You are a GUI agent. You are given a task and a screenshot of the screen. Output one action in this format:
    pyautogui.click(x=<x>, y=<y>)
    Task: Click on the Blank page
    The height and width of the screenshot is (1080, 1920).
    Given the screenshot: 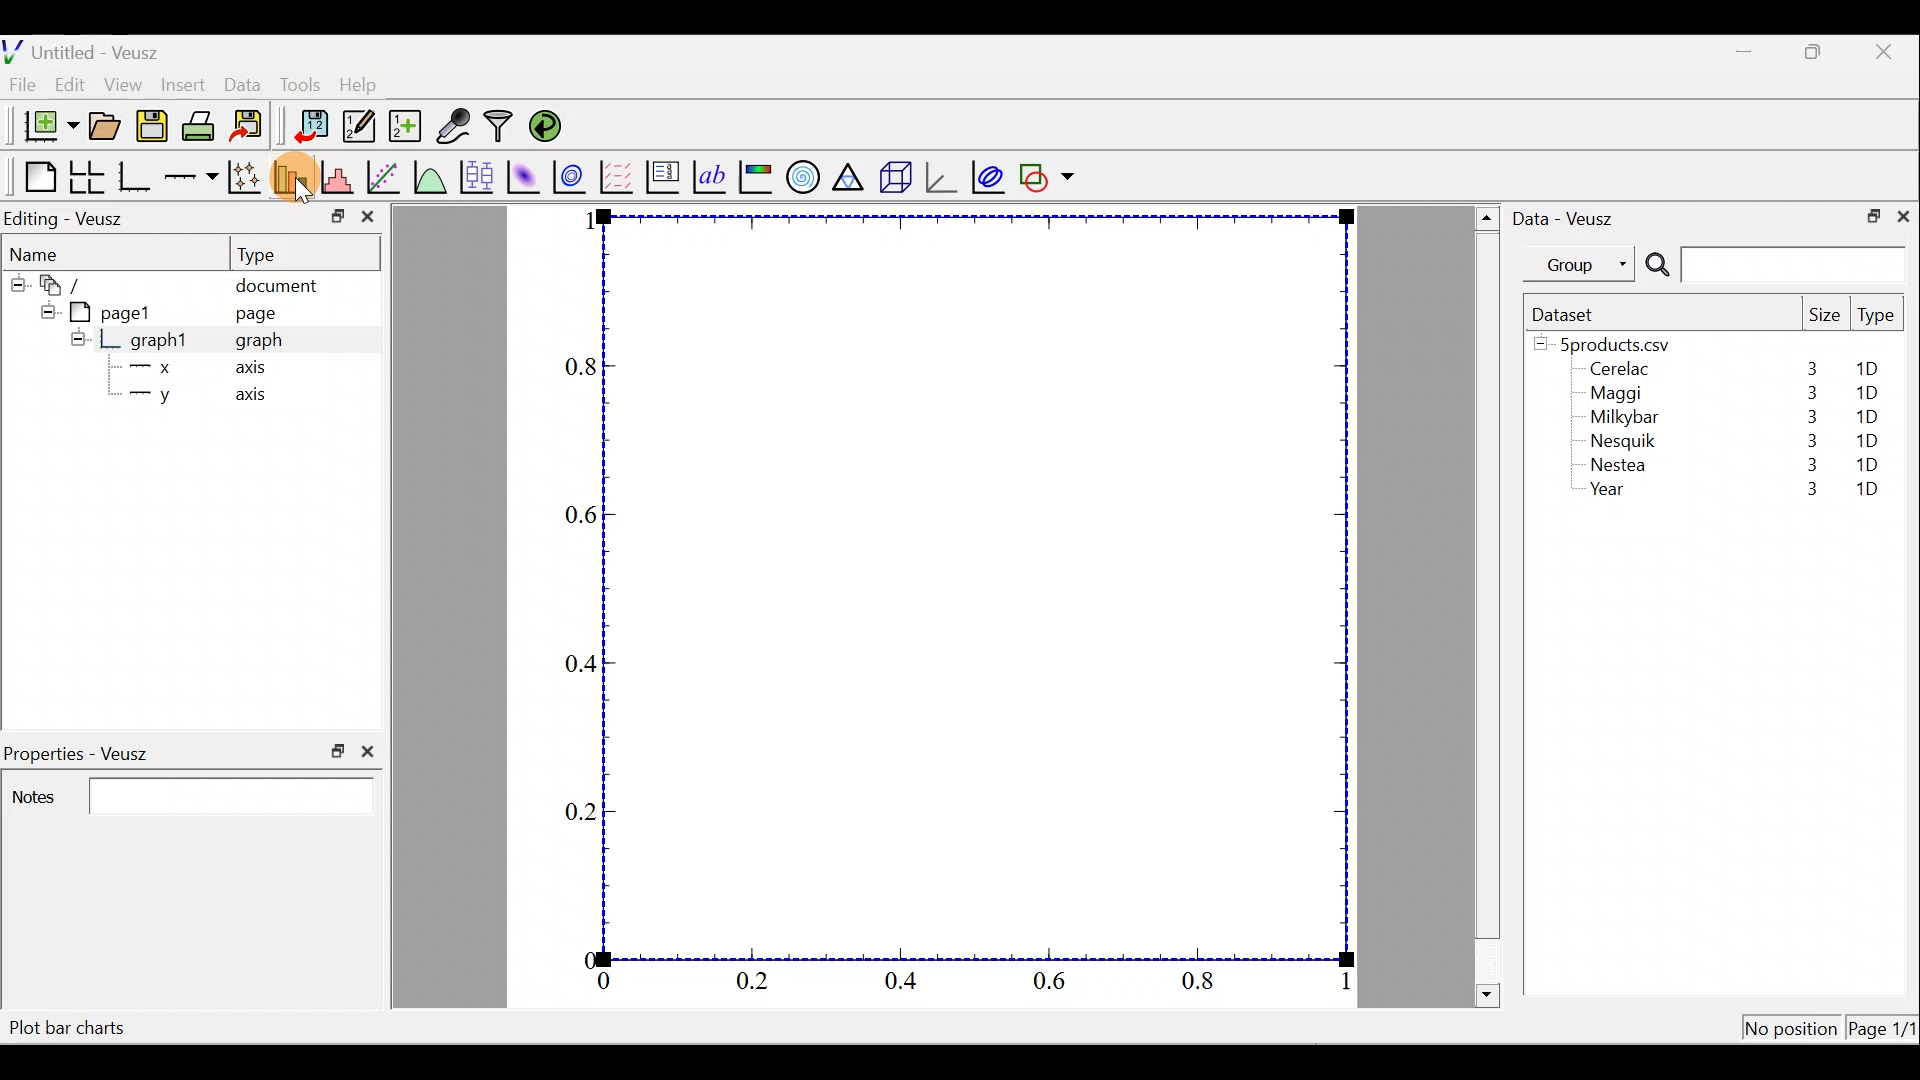 What is the action you would take?
    pyautogui.click(x=35, y=177)
    